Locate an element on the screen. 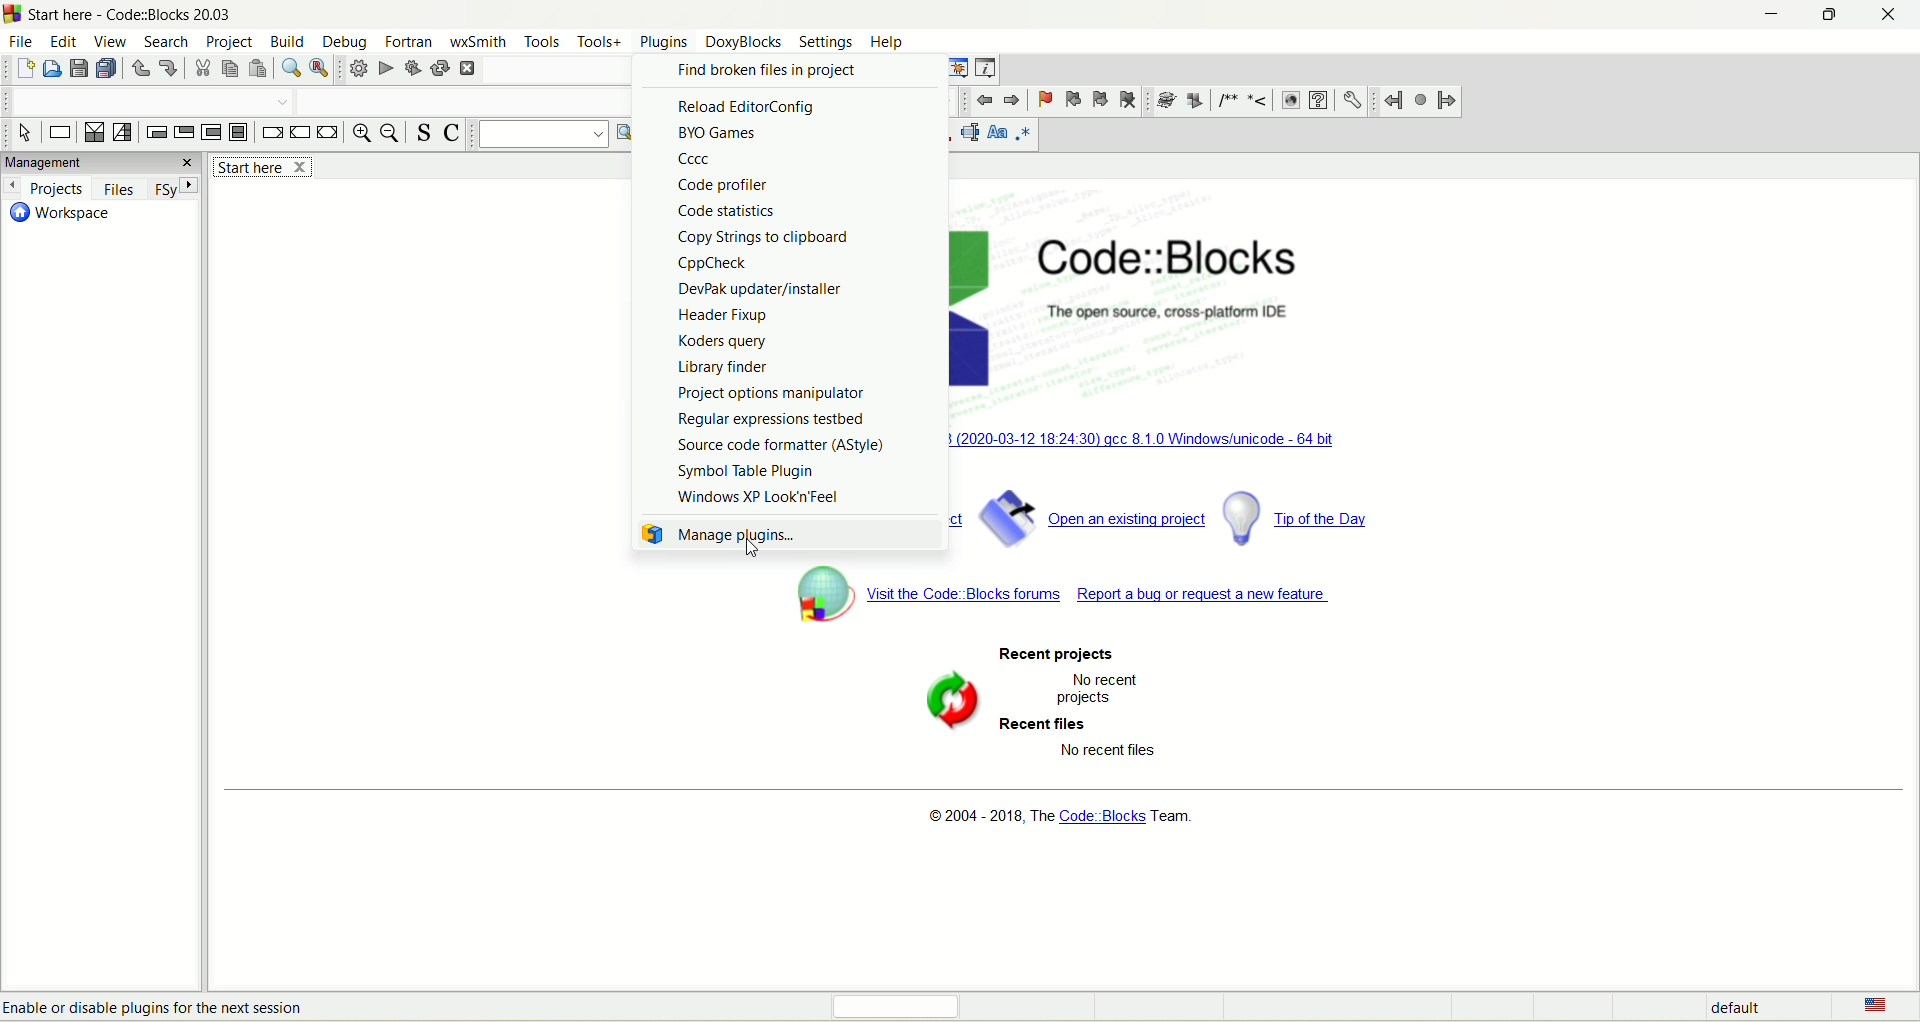 The image size is (1920, 1022). header fixup is located at coordinates (725, 316).